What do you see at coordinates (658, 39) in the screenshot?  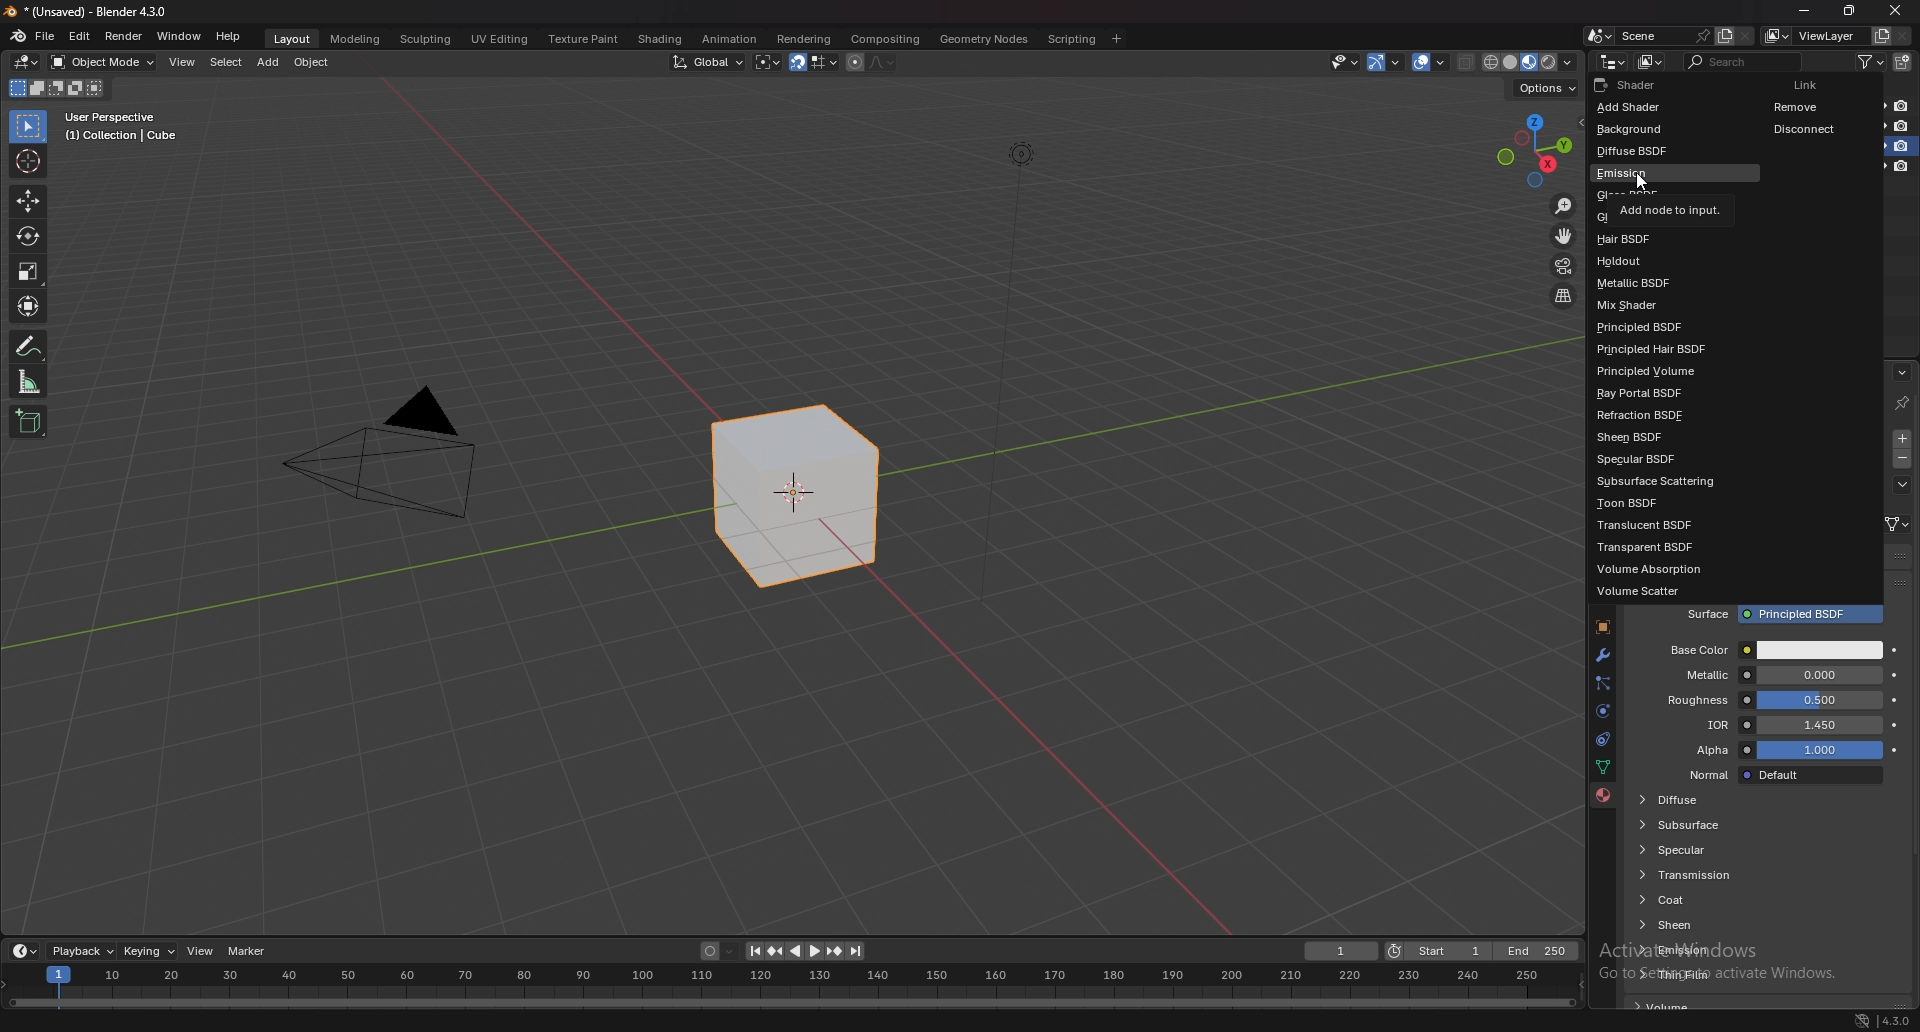 I see `shading` at bounding box center [658, 39].